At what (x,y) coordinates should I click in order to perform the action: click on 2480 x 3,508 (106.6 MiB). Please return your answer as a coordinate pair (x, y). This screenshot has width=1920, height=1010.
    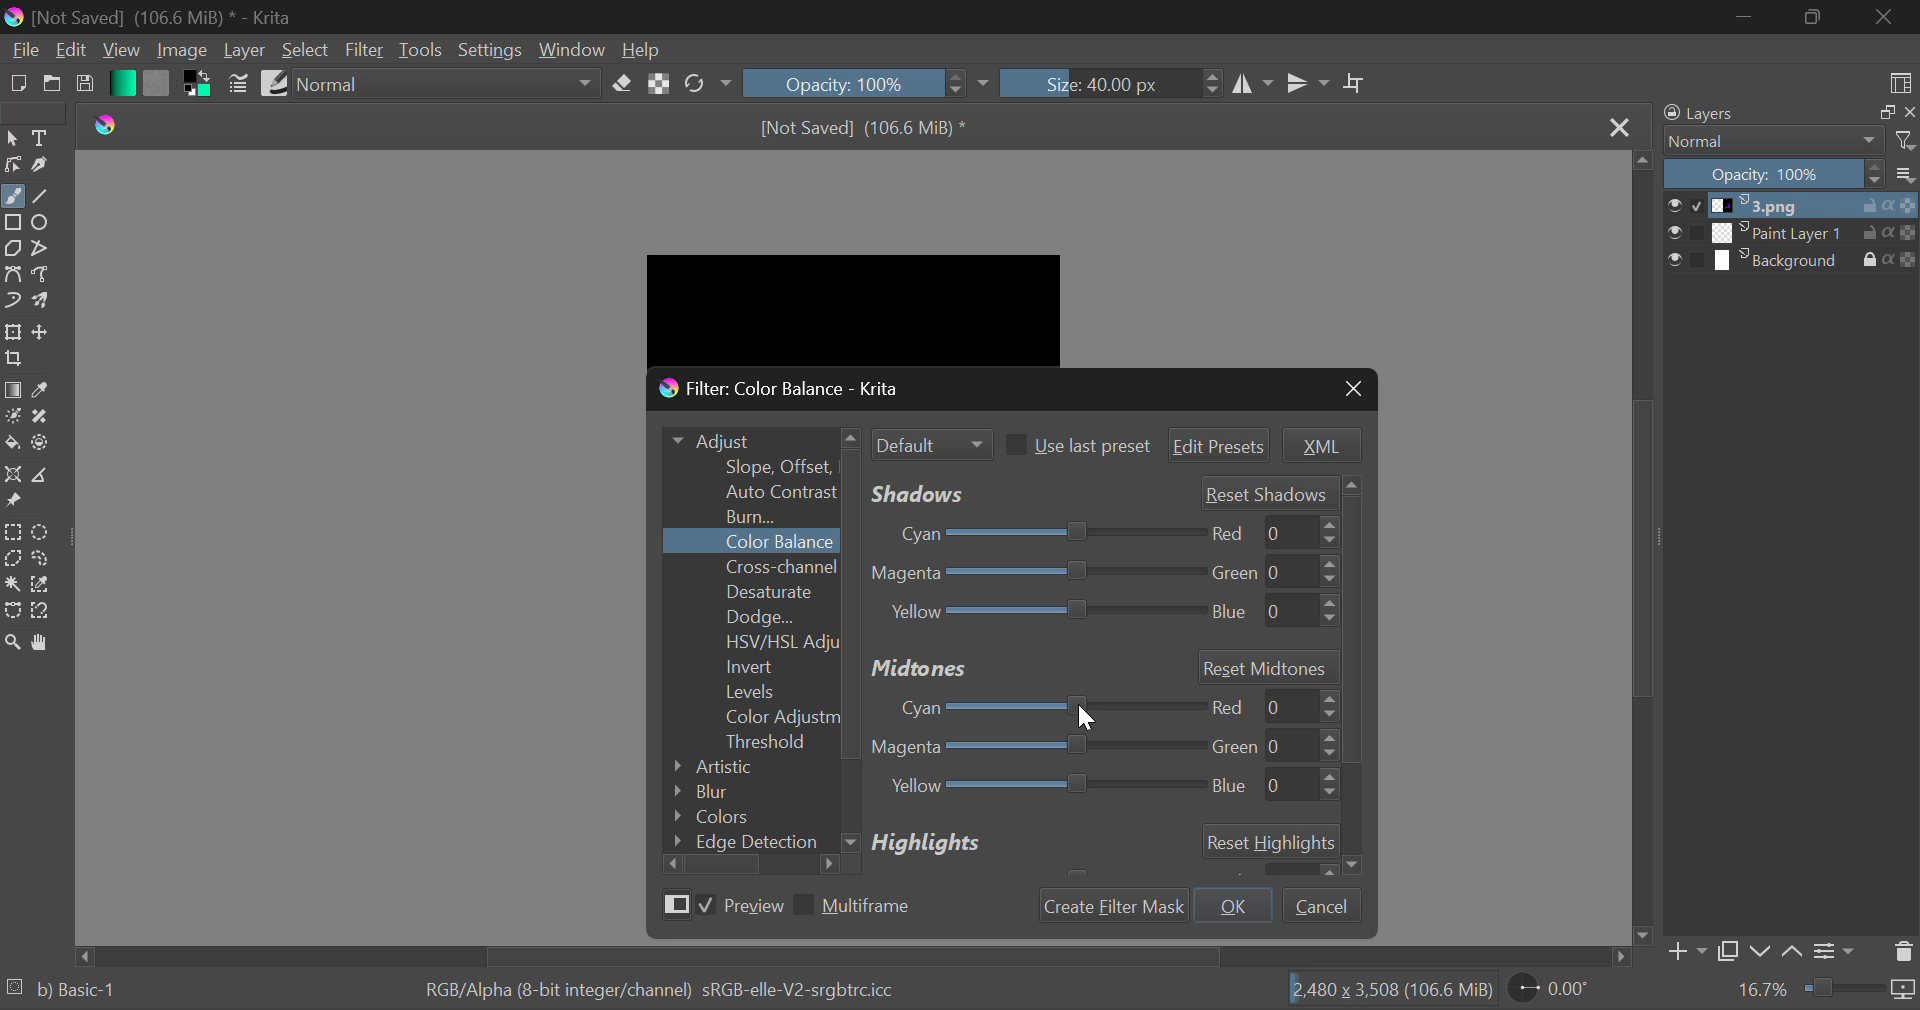
    Looking at the image, I should click on (1383, 993).